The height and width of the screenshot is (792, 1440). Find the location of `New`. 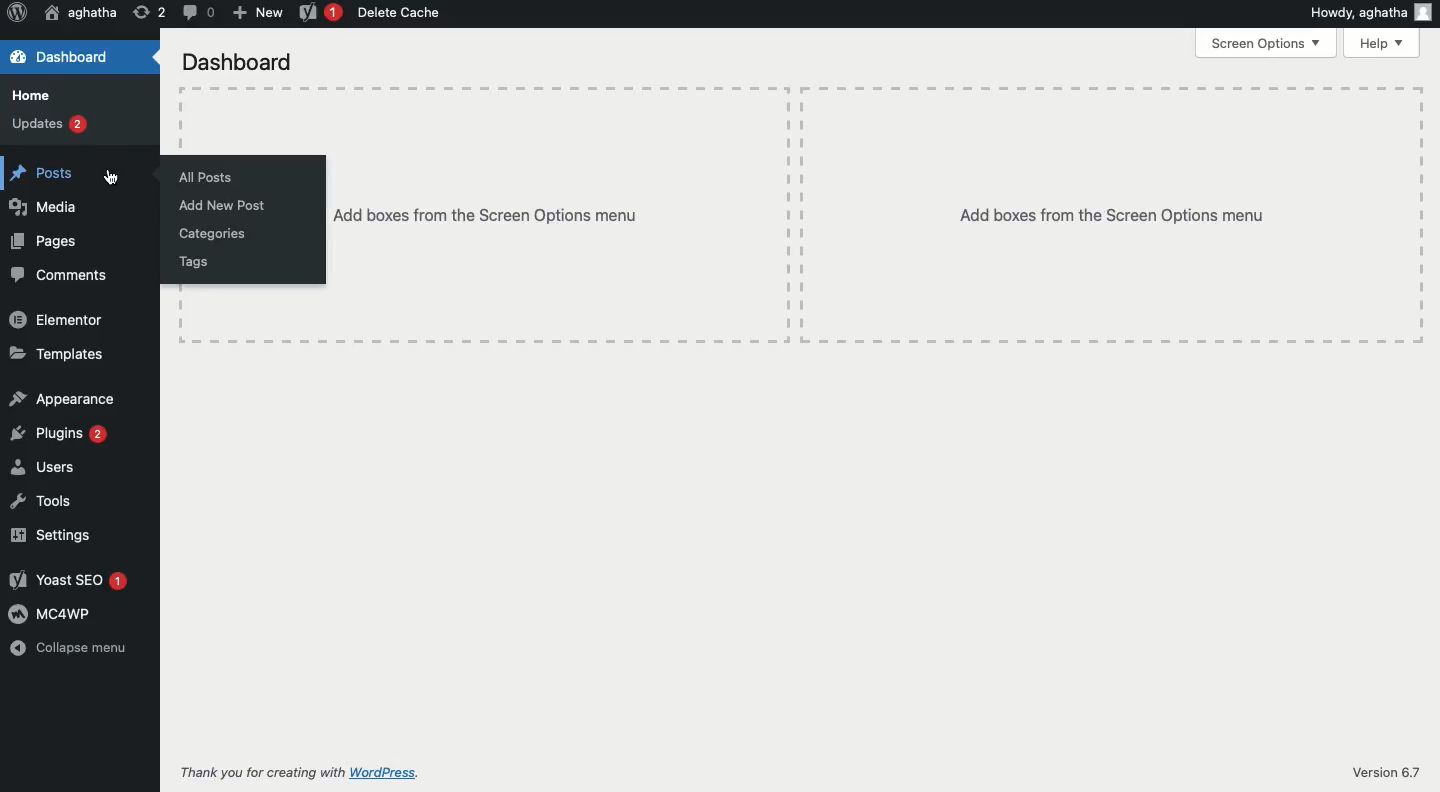

New is located at coordinates (256, 13).